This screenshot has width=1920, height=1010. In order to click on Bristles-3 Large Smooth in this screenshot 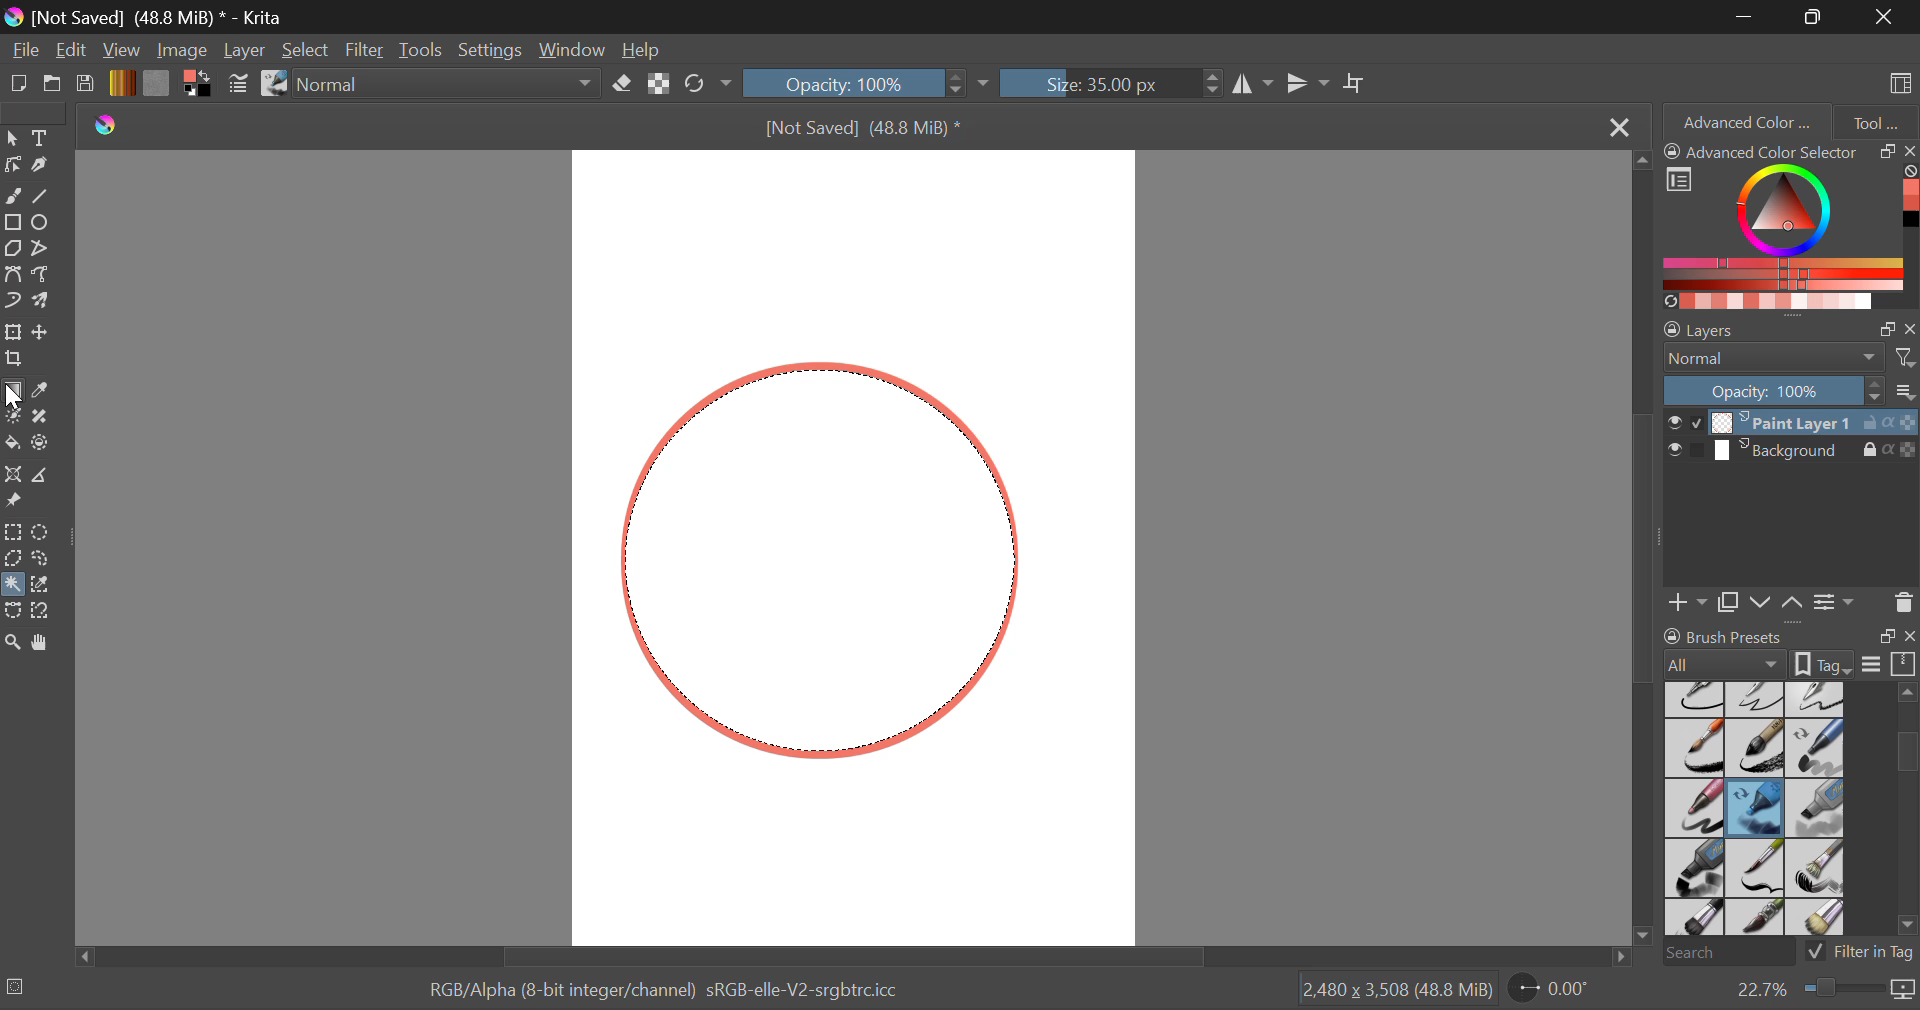, I will do `click(1693, 919)`.